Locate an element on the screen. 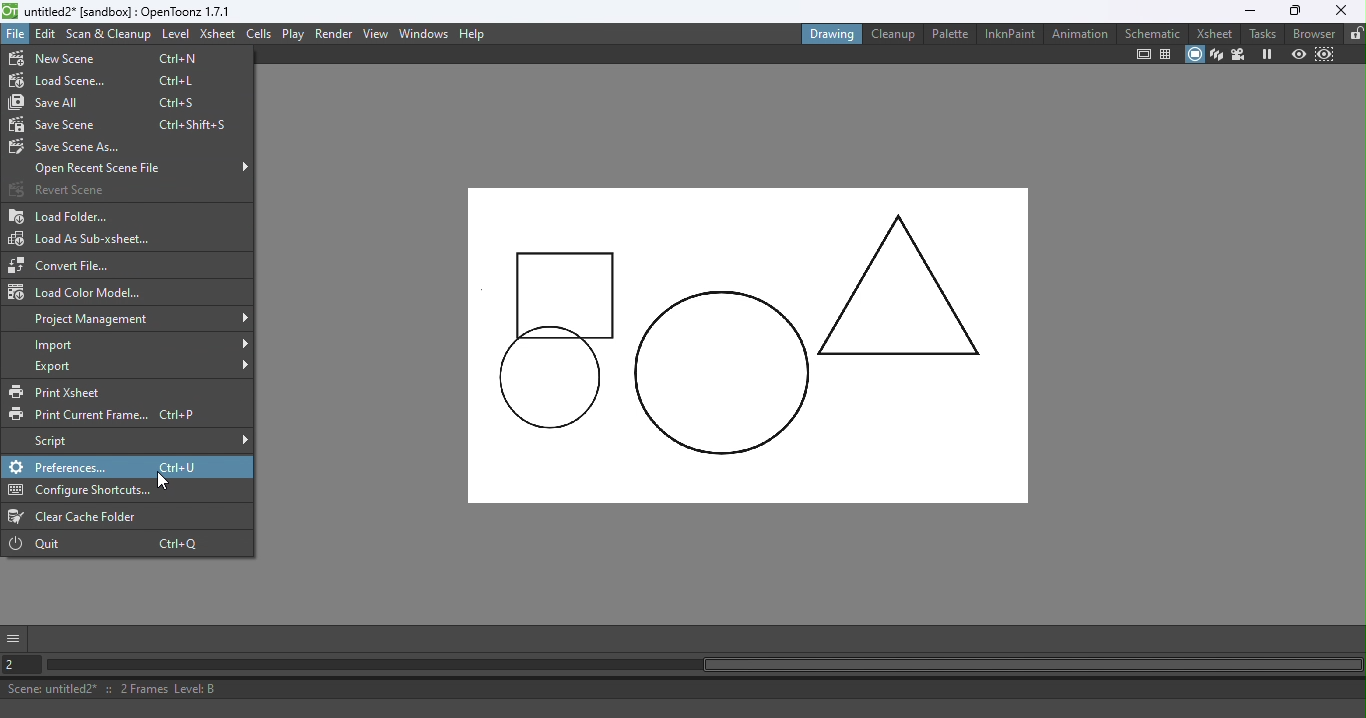  Print Current Frame is located at coordinates (108, 416).